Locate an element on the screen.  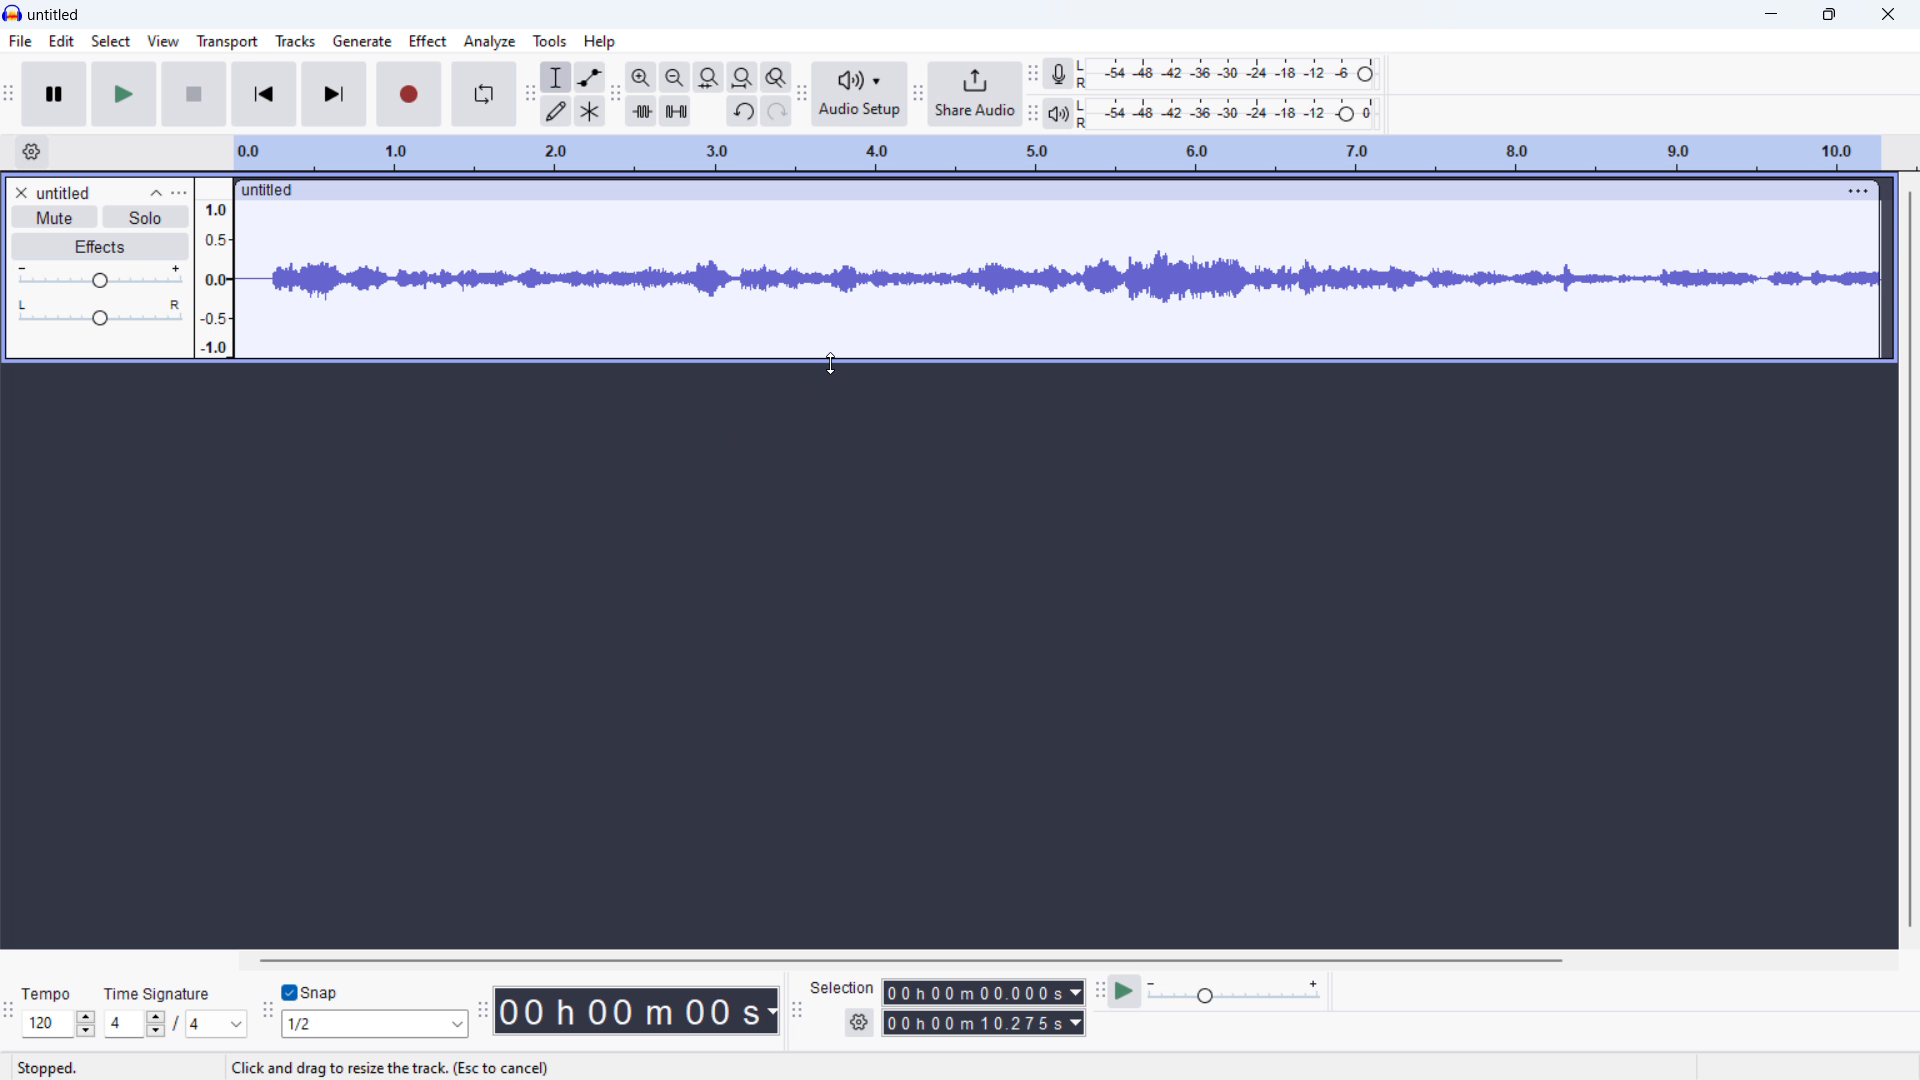
Stopped is located at coordinates (46, 1068).